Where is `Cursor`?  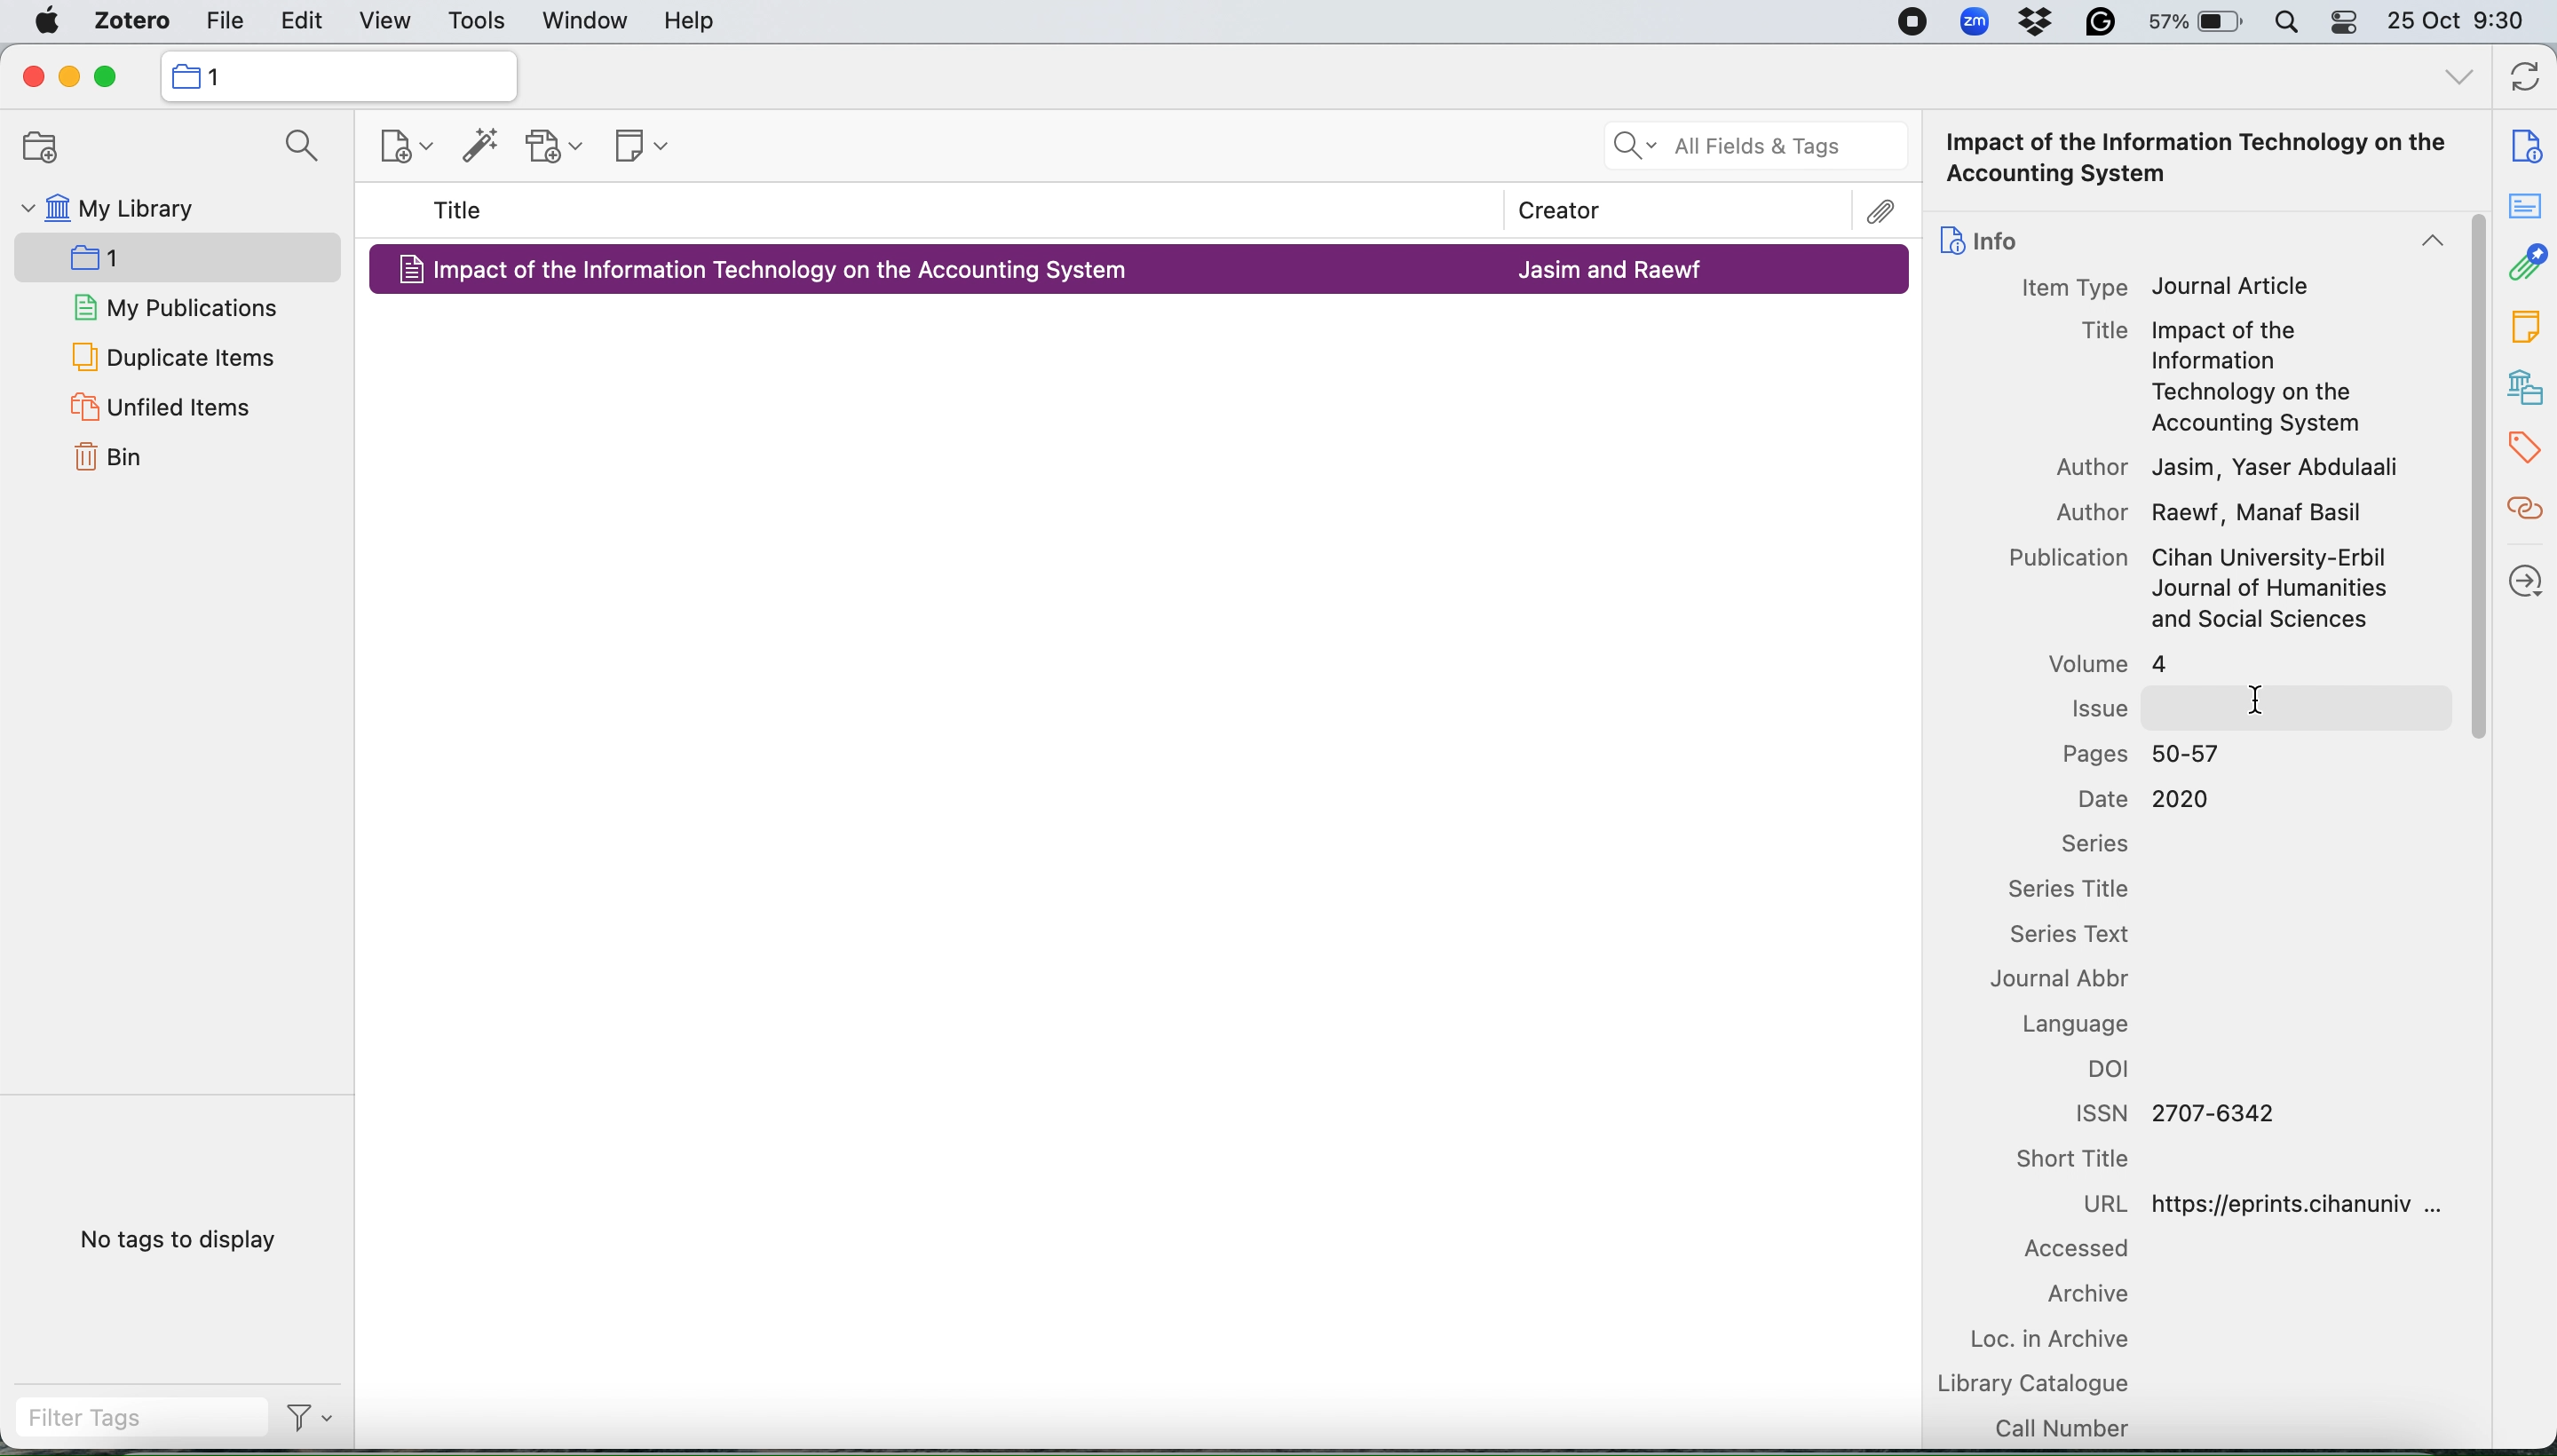
Cursor is located at coordinates (2475, 477).